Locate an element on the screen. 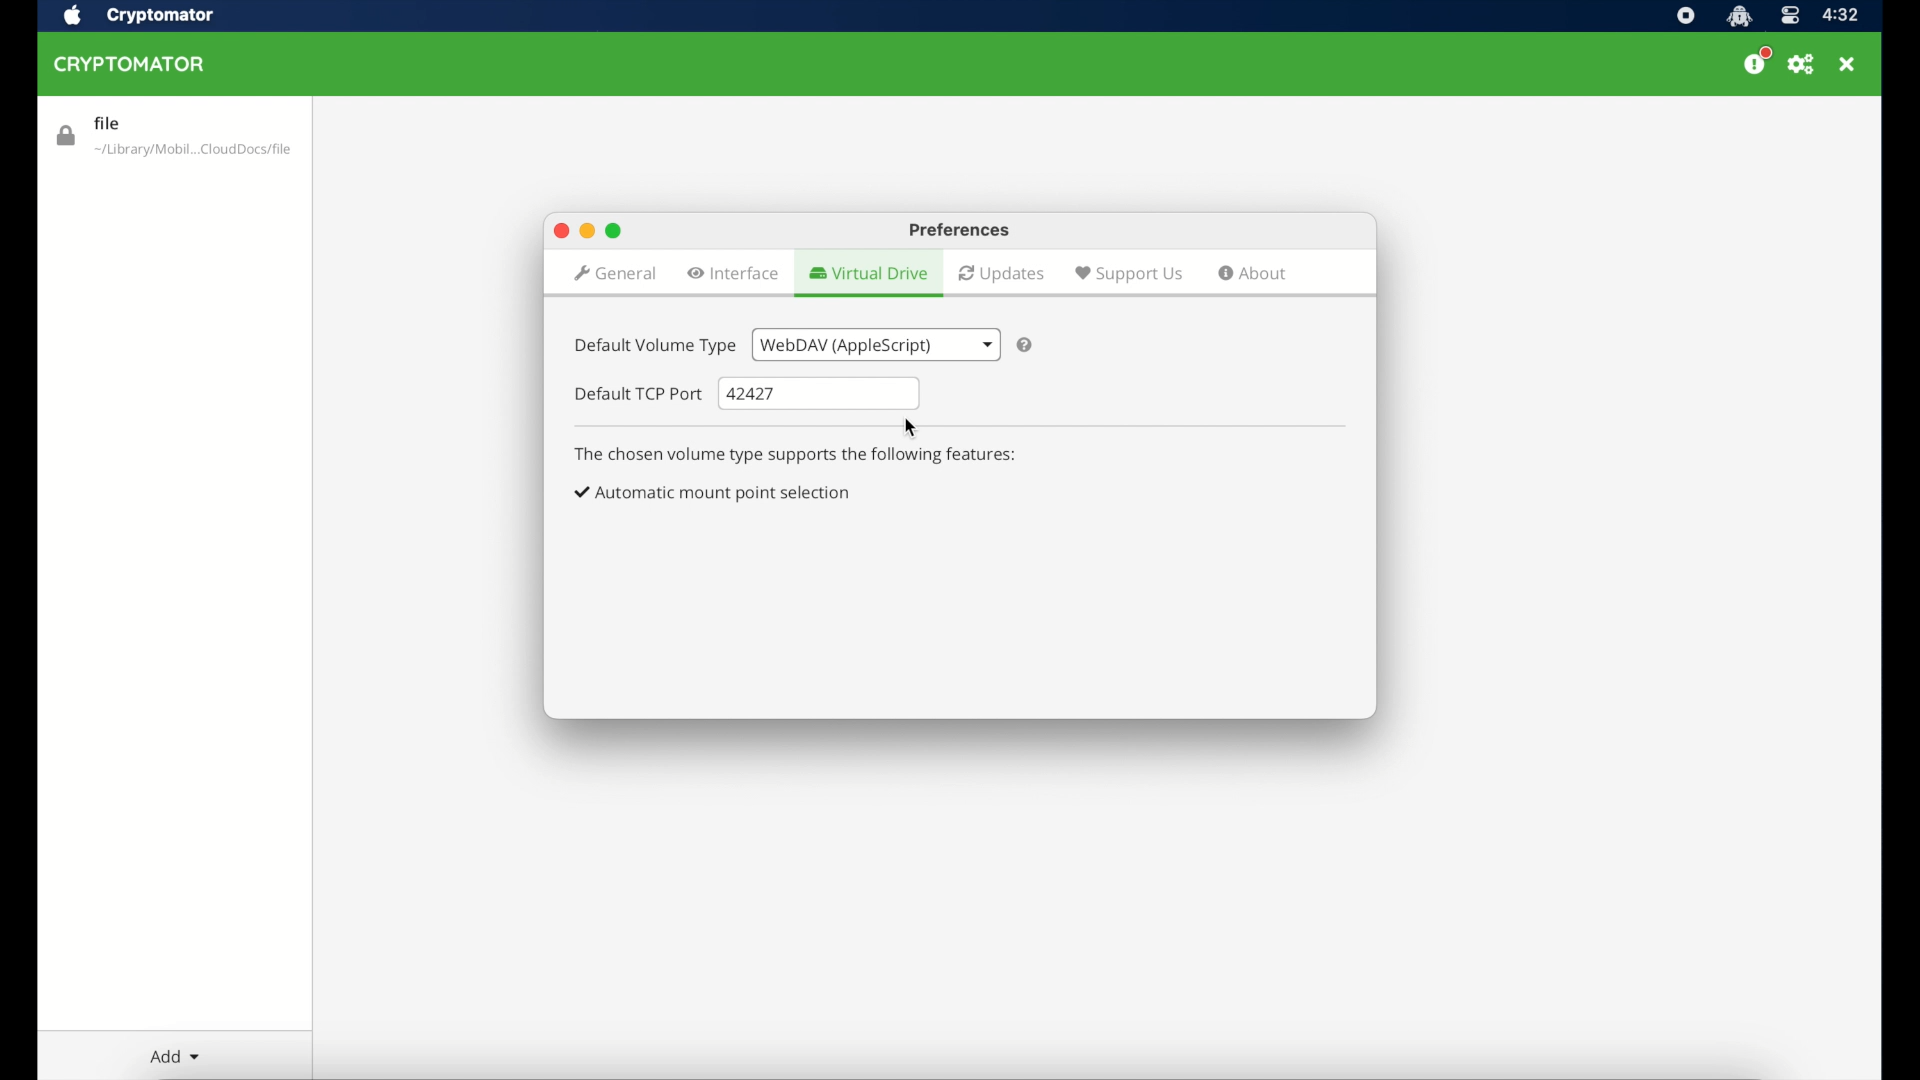 This screenshot has width=1920, height=1080. 42427 is located at coordinates (820, 394).